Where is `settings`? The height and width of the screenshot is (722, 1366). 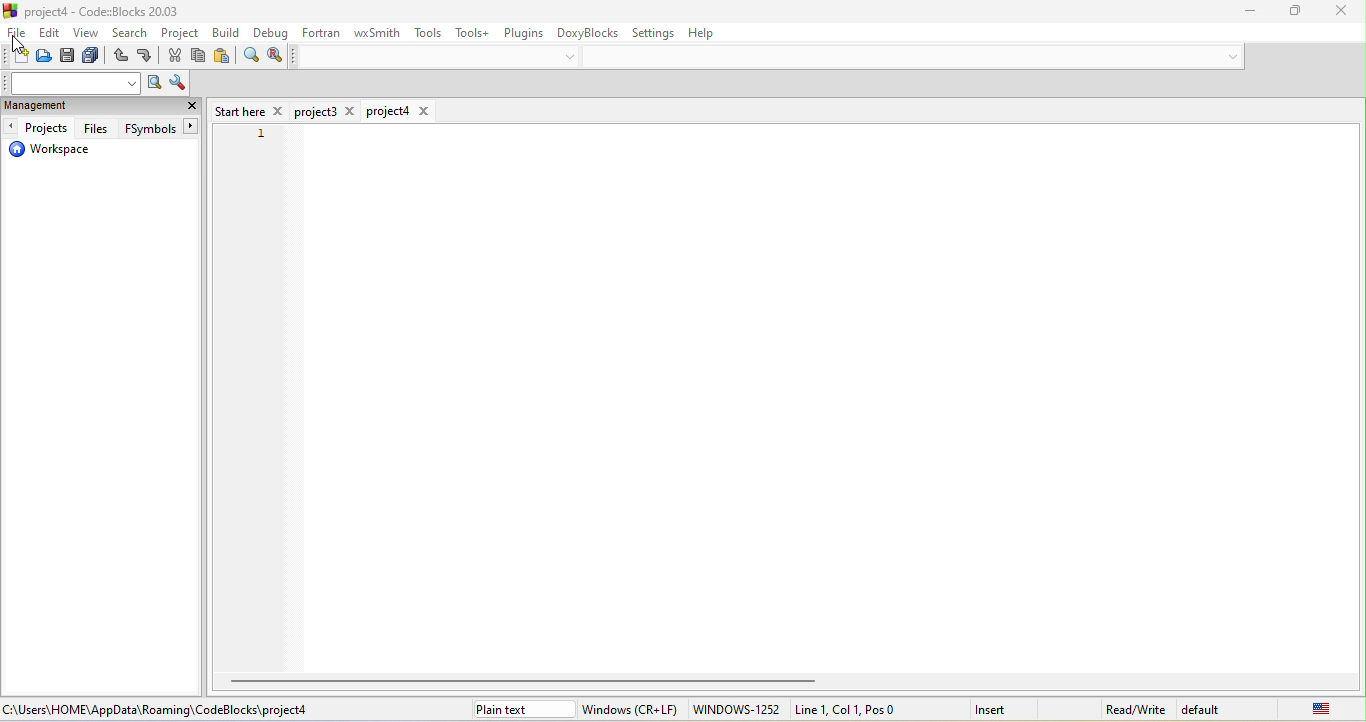 settings is located at coordinates (658, 32).